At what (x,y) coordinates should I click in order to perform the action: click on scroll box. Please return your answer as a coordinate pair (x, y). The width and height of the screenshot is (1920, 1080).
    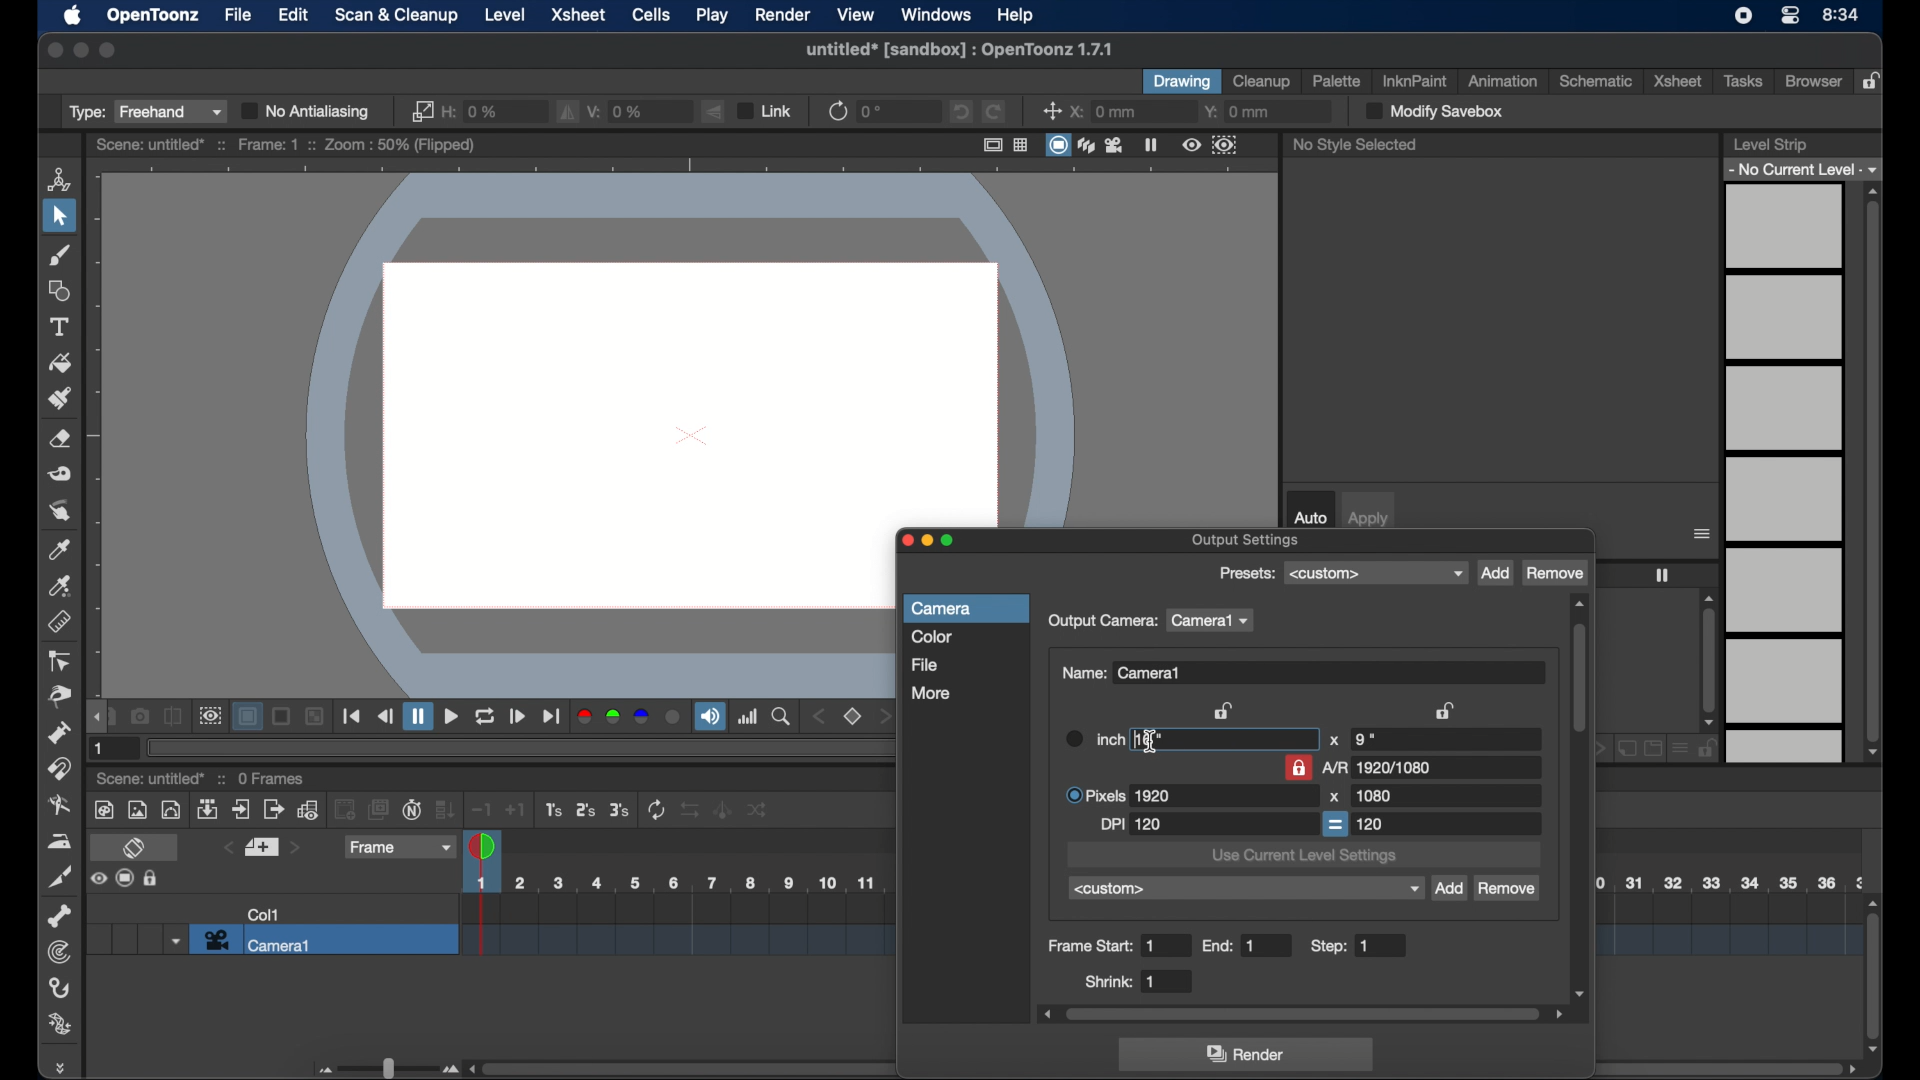
    Looking at the image, I should click on (1709, 660).